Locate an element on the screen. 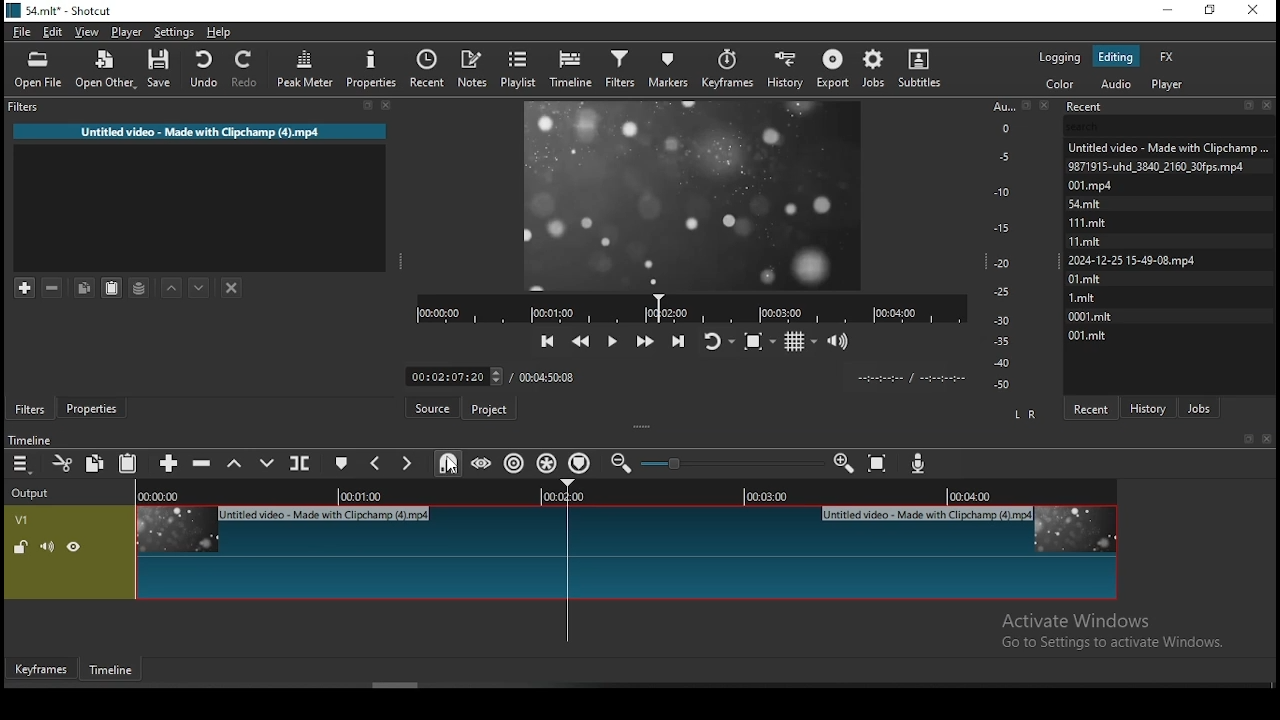 This screenshot has width=1280, height=720. undo is located at coordinates (207, 70).